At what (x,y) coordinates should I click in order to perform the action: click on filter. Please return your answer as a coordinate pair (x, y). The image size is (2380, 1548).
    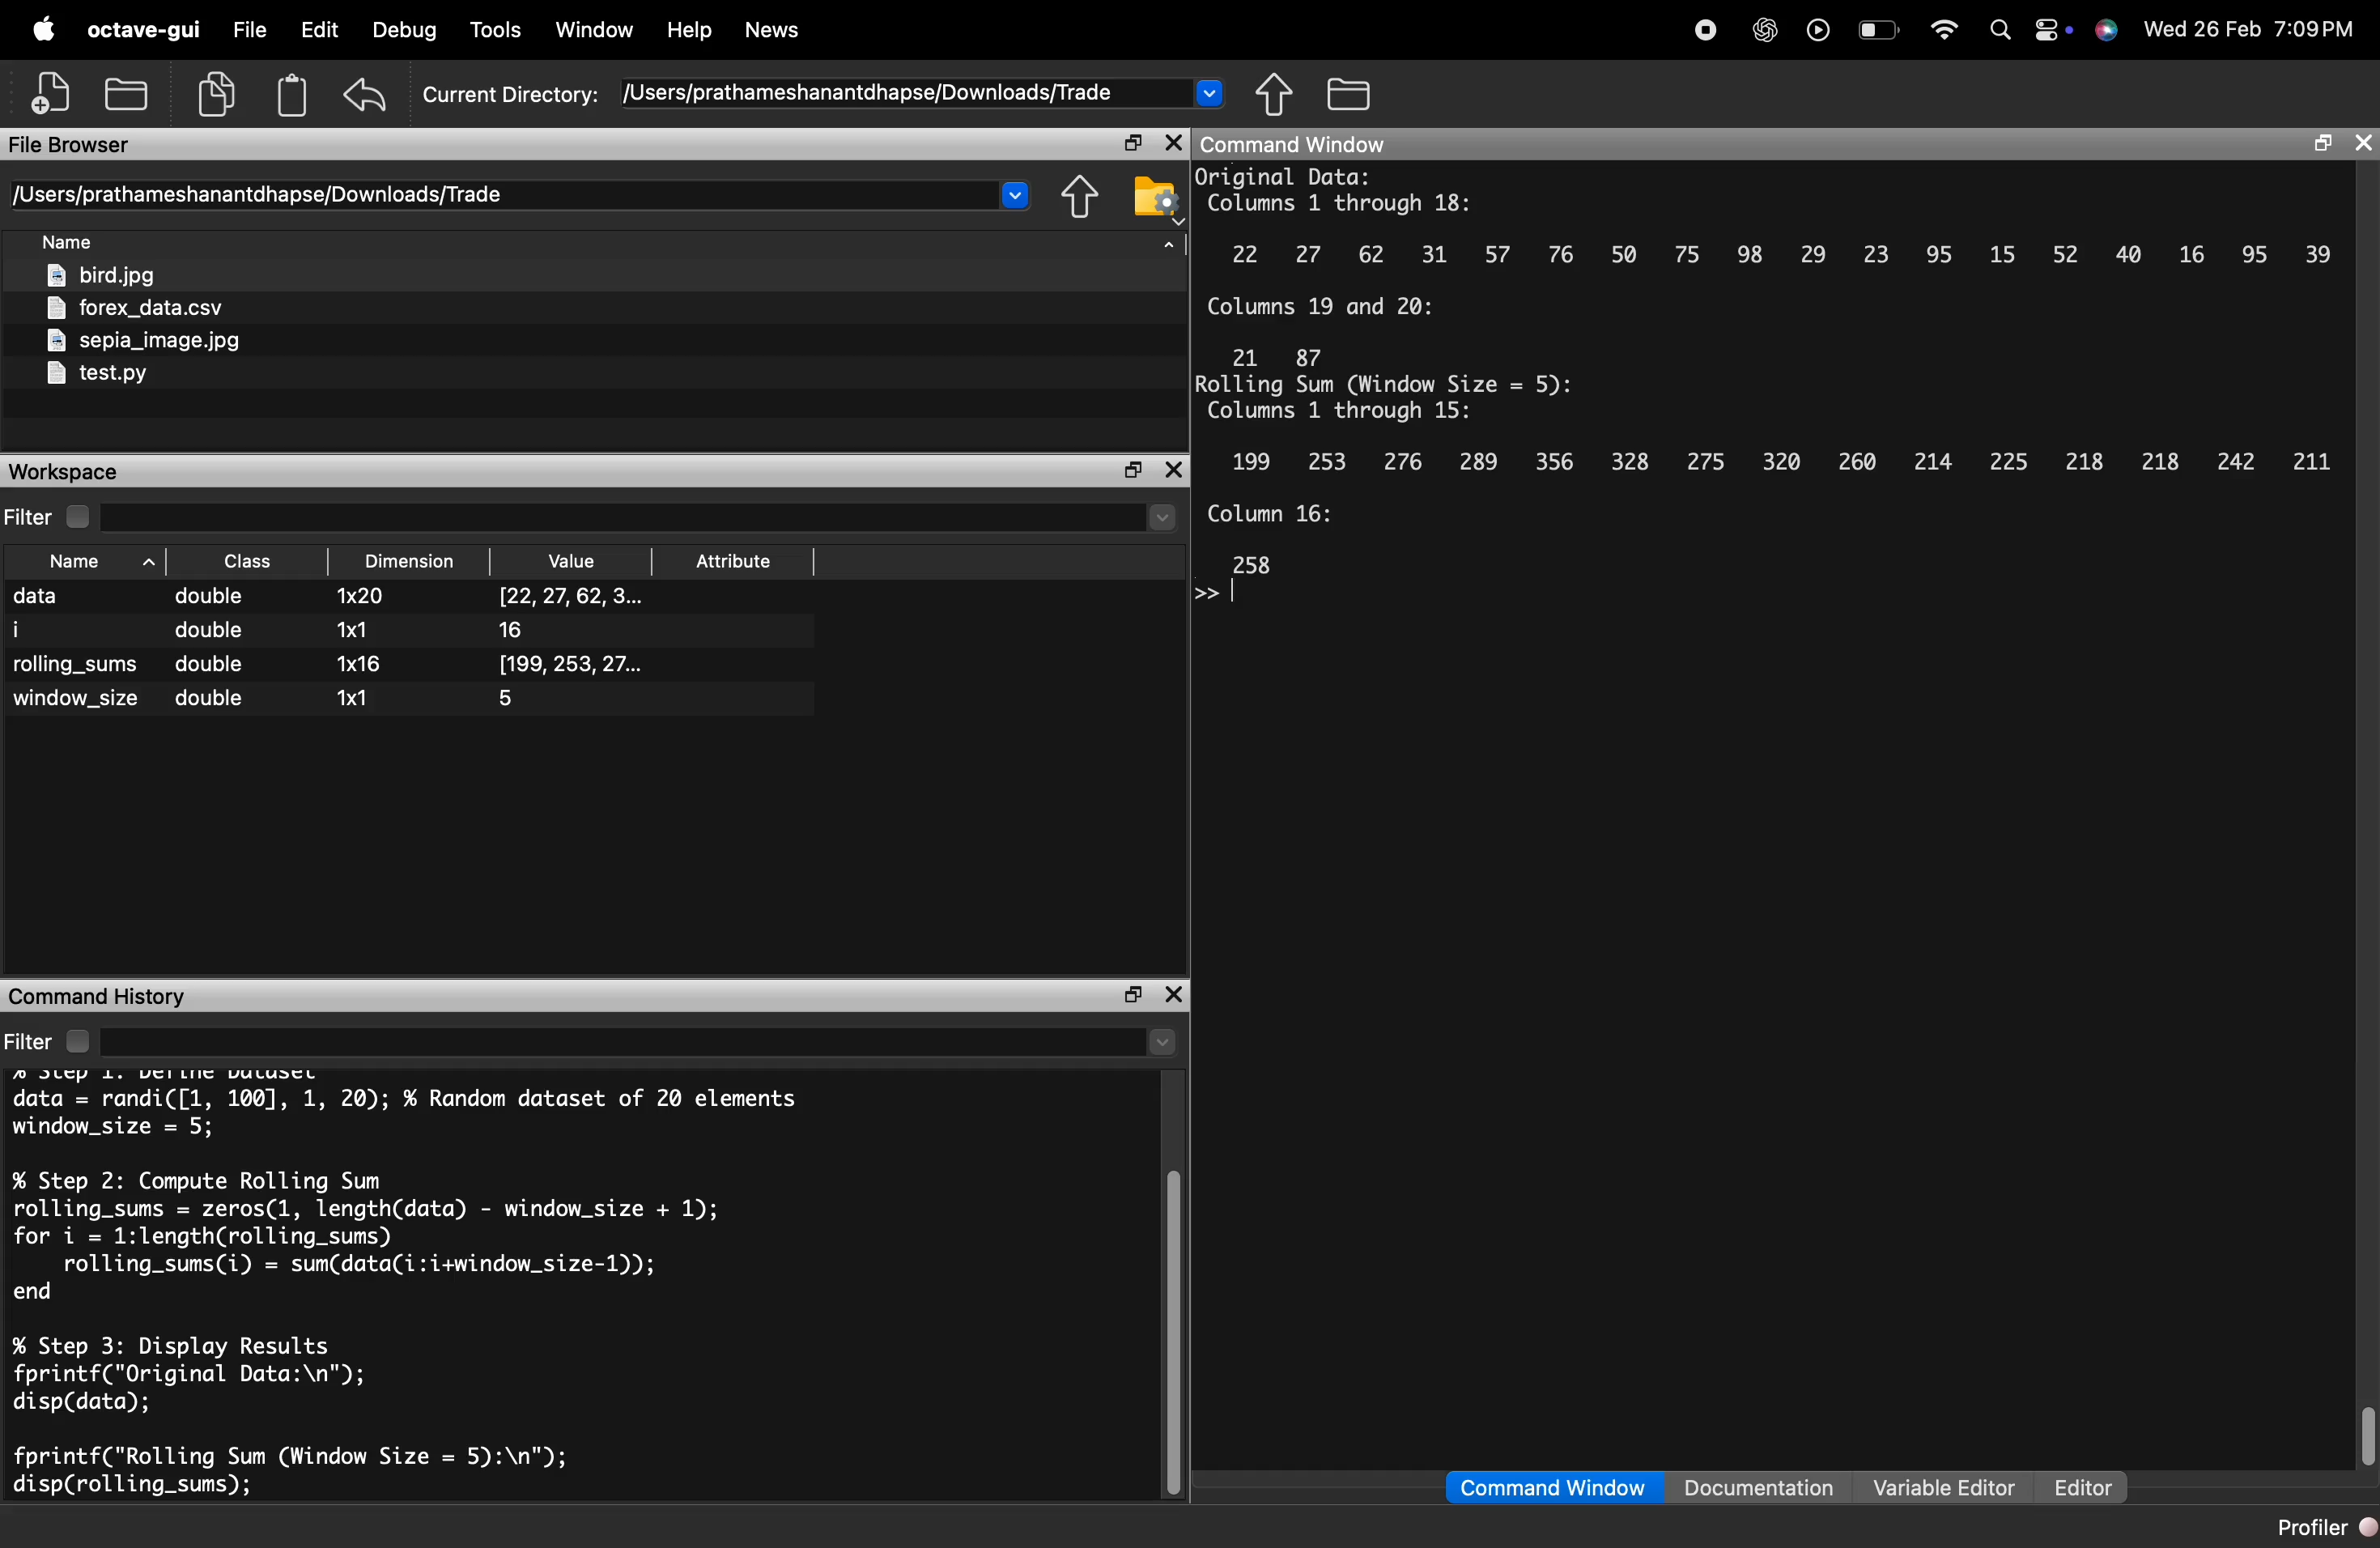
    Looking at the image, I should click on (50, 516).